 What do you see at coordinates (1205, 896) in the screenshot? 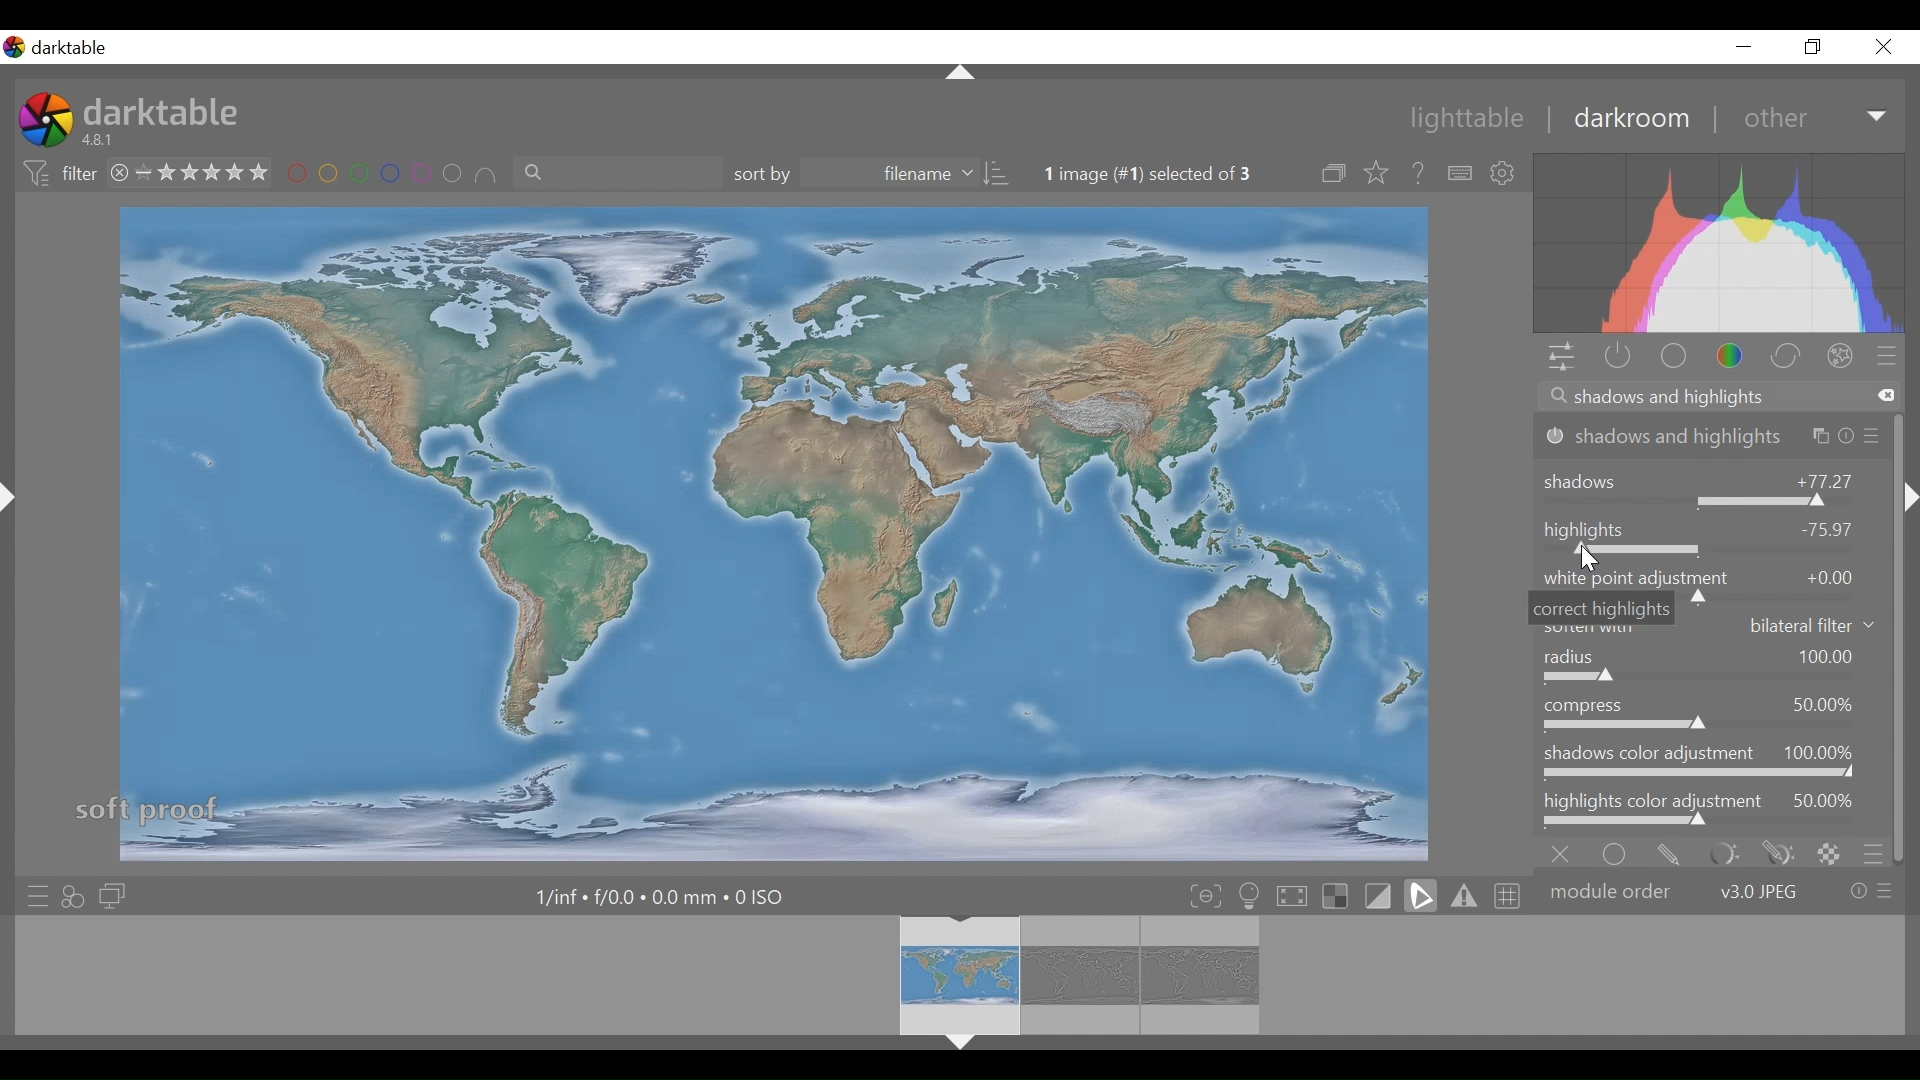
I see `toggle focus-peaking mode` at bounding box center [1205, 896].